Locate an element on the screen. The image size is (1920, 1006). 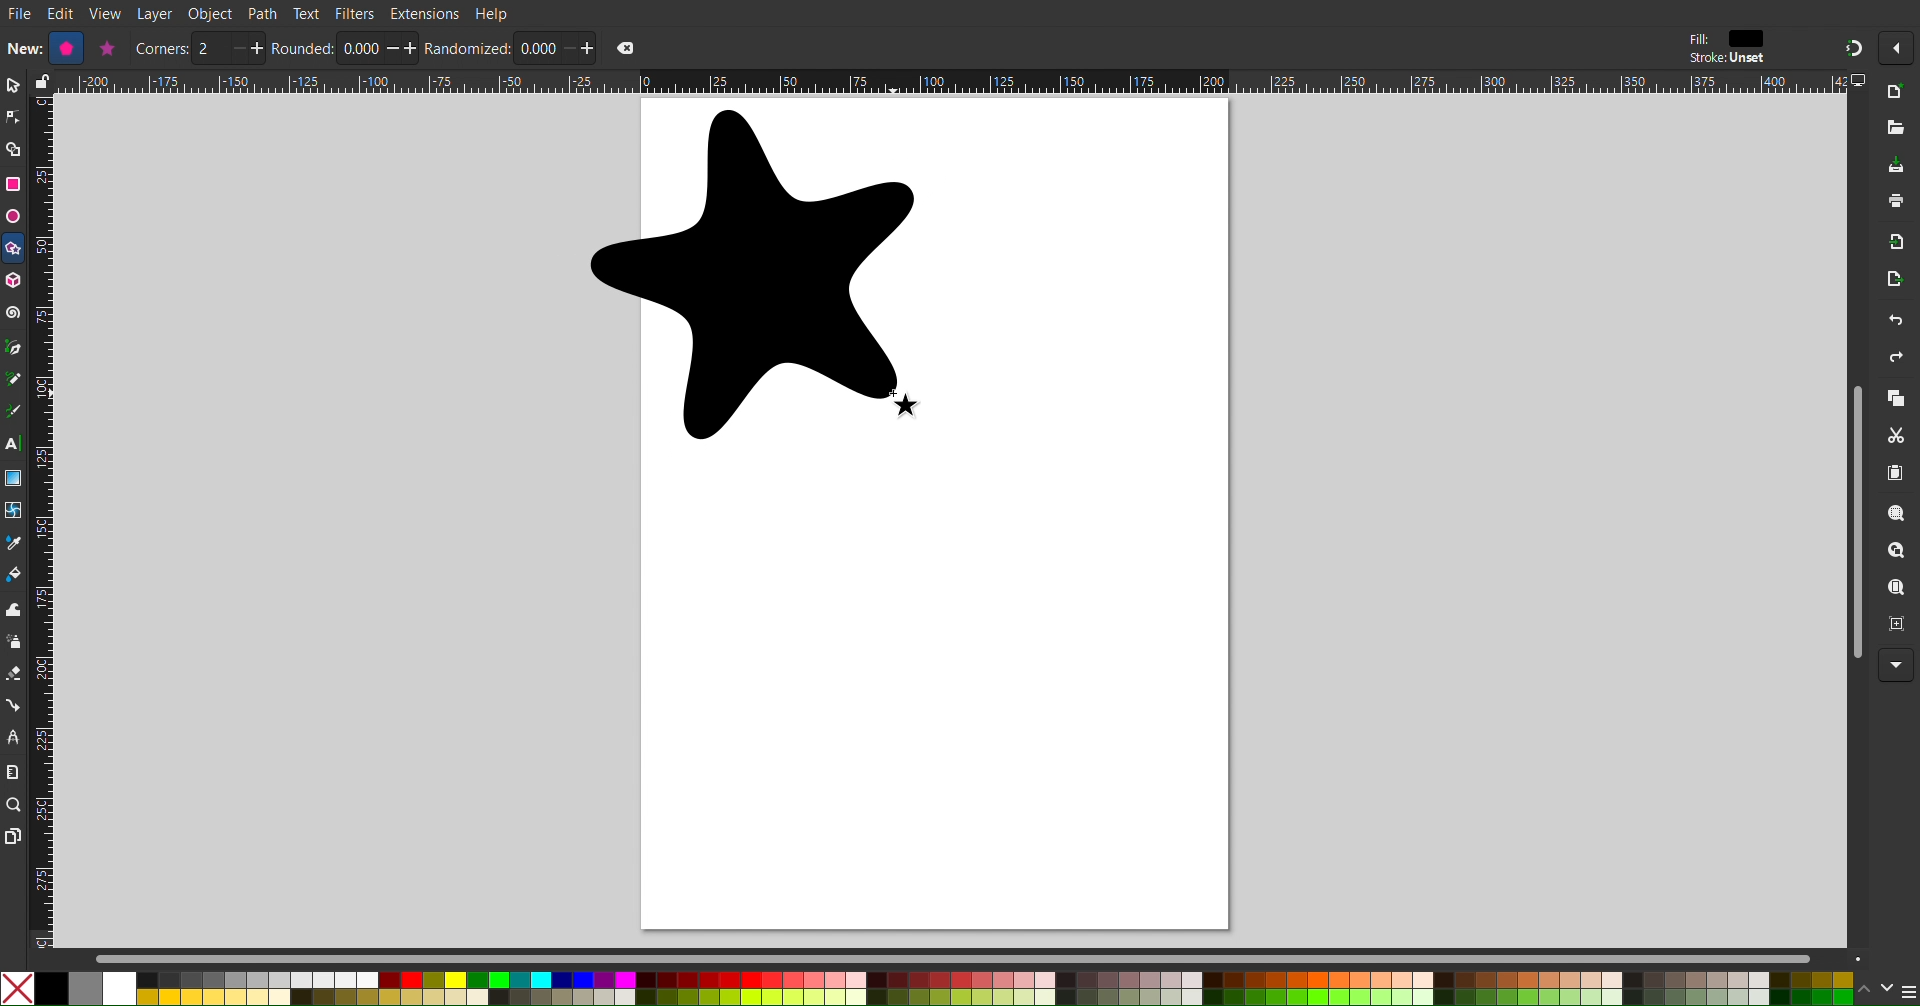
Print is located at coordinates (1897, 203).